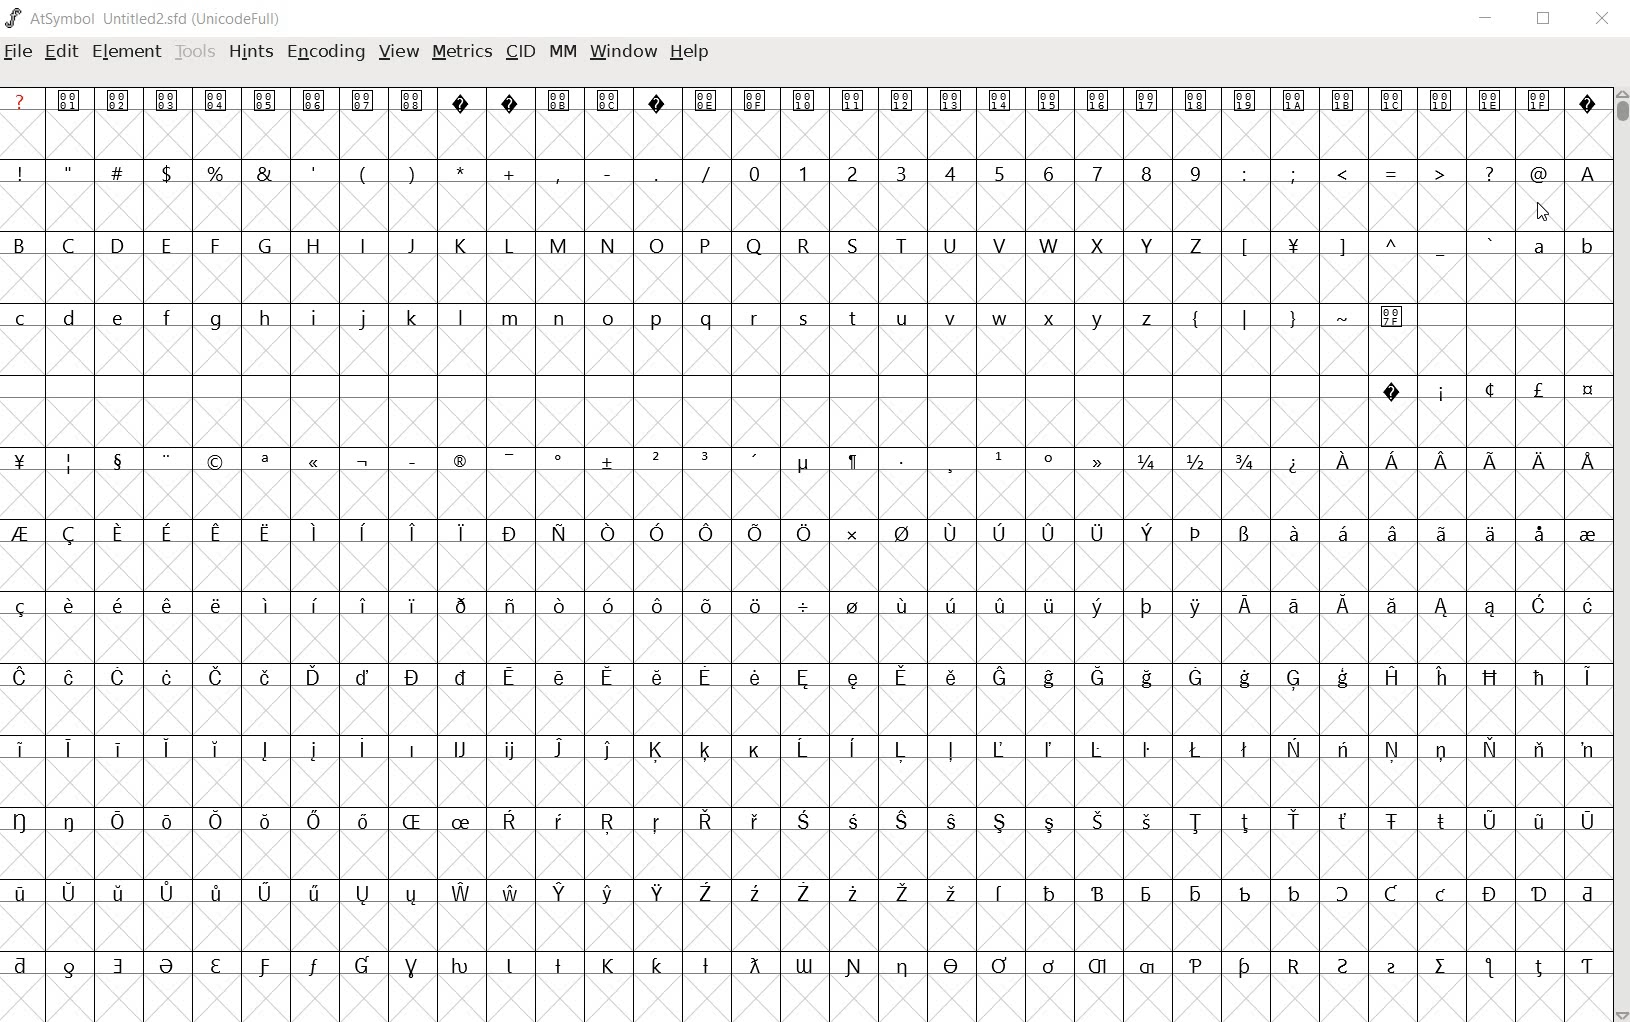 This screenshot has width=1630, height=1022. Describe the element at coordinates (461, 52) in the screenshot. I see `METRICS` at that location.